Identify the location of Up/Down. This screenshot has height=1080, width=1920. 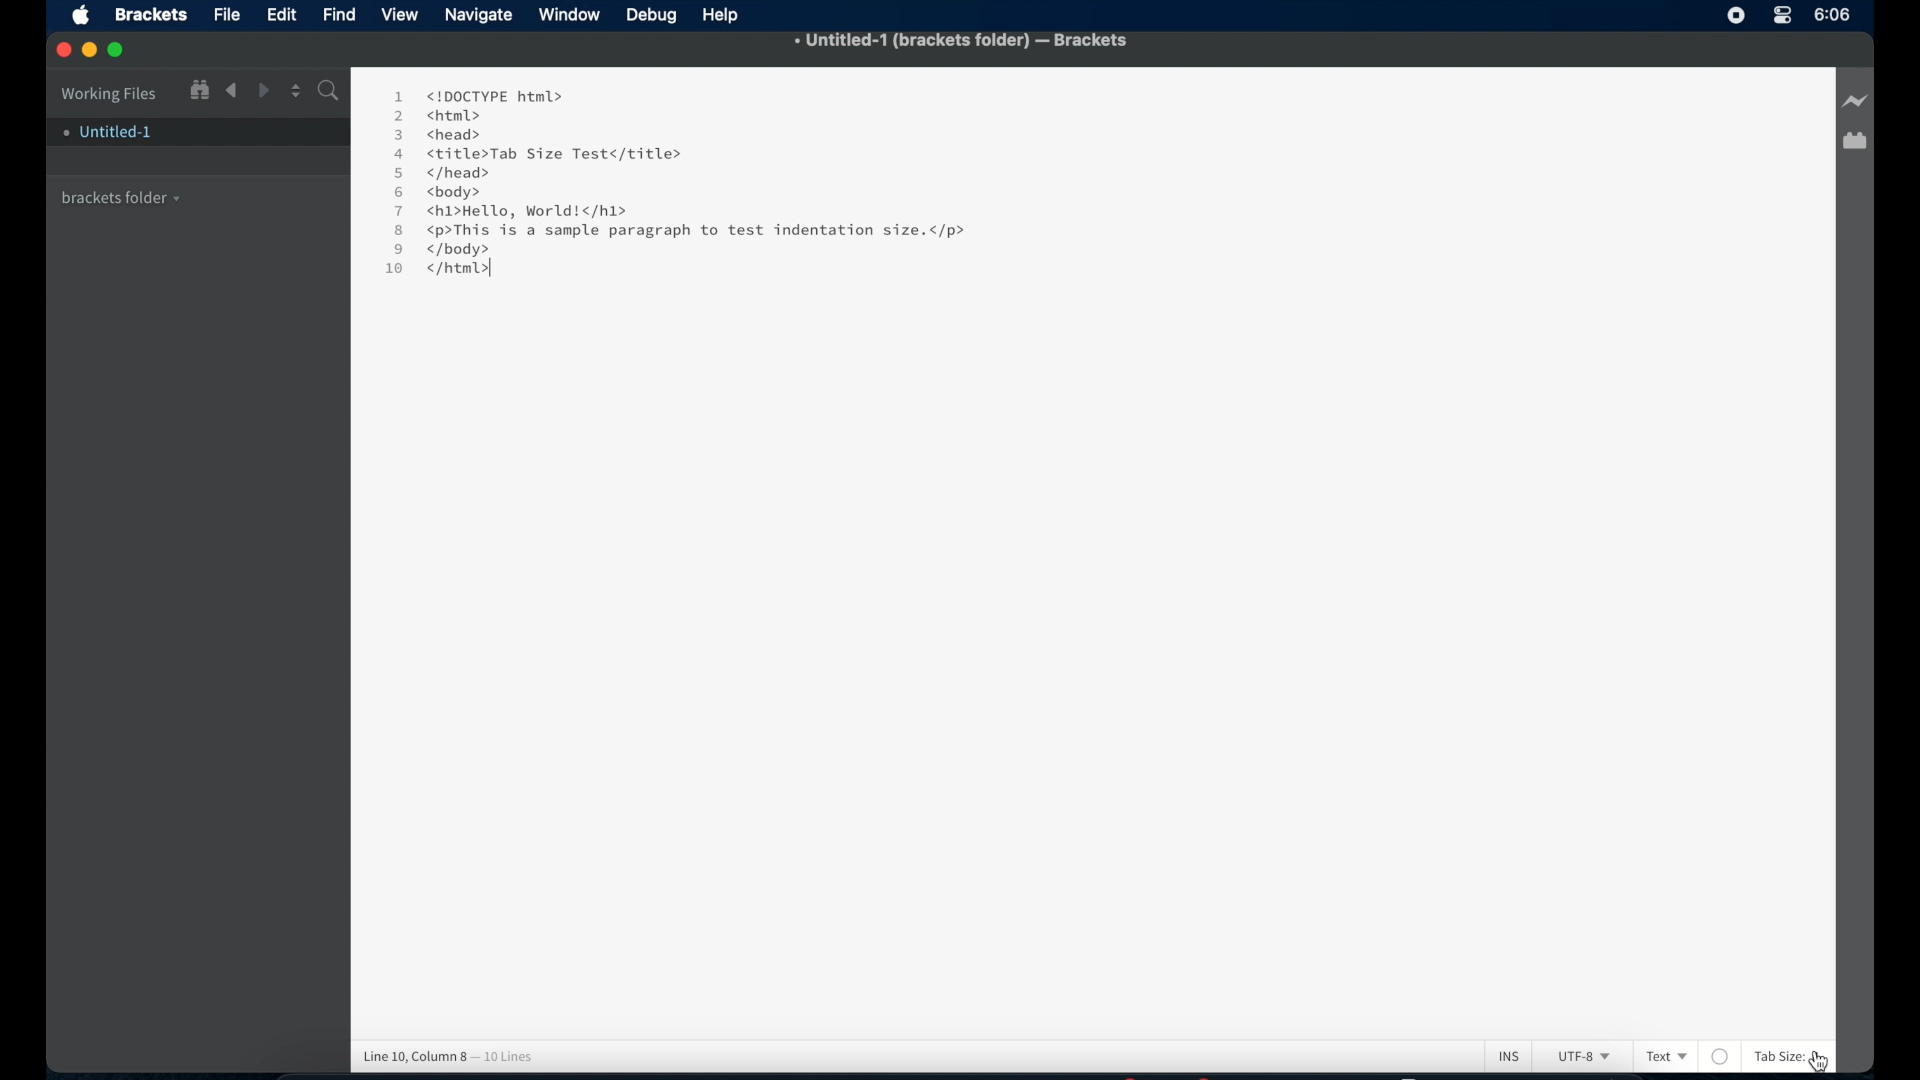
(295, 90).